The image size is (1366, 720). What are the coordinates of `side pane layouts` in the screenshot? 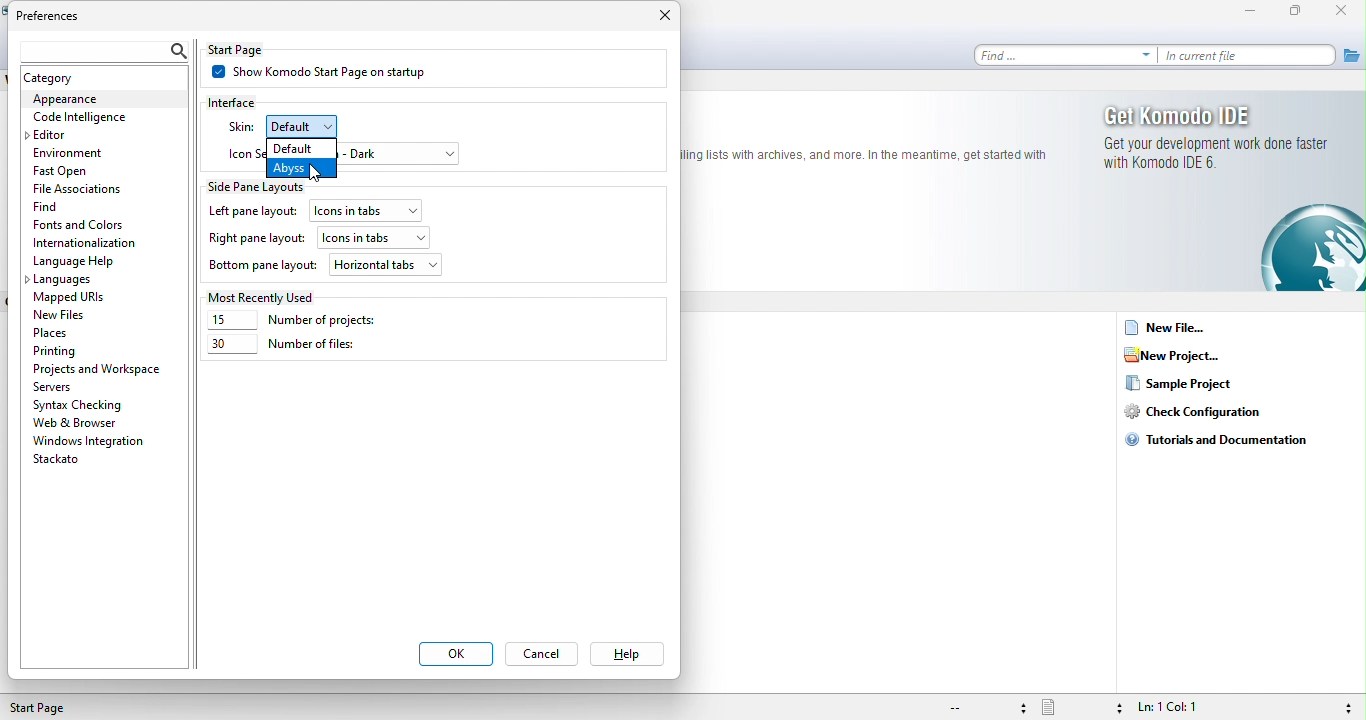 It's located at (266, 185).